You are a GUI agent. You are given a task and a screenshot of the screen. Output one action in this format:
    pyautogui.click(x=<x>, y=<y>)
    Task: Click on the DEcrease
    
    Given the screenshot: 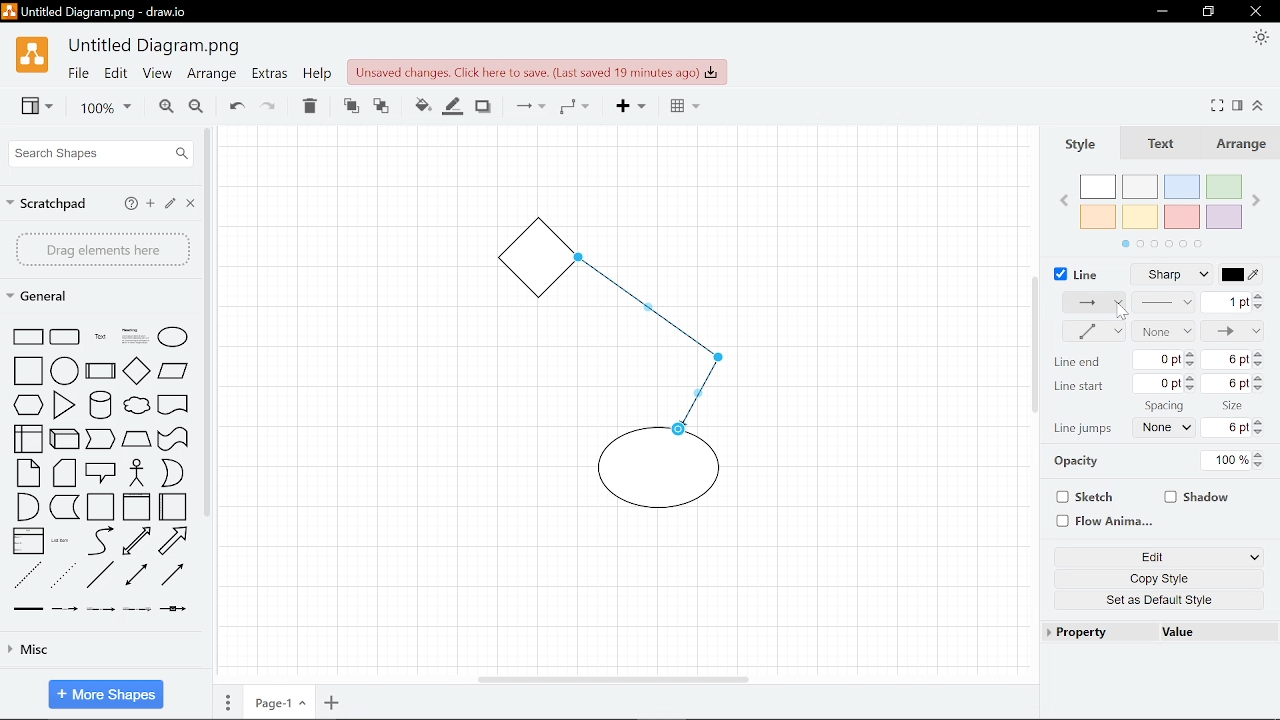 What is the action you would take?
    pyautogui.click(x=1194, y=391)
    